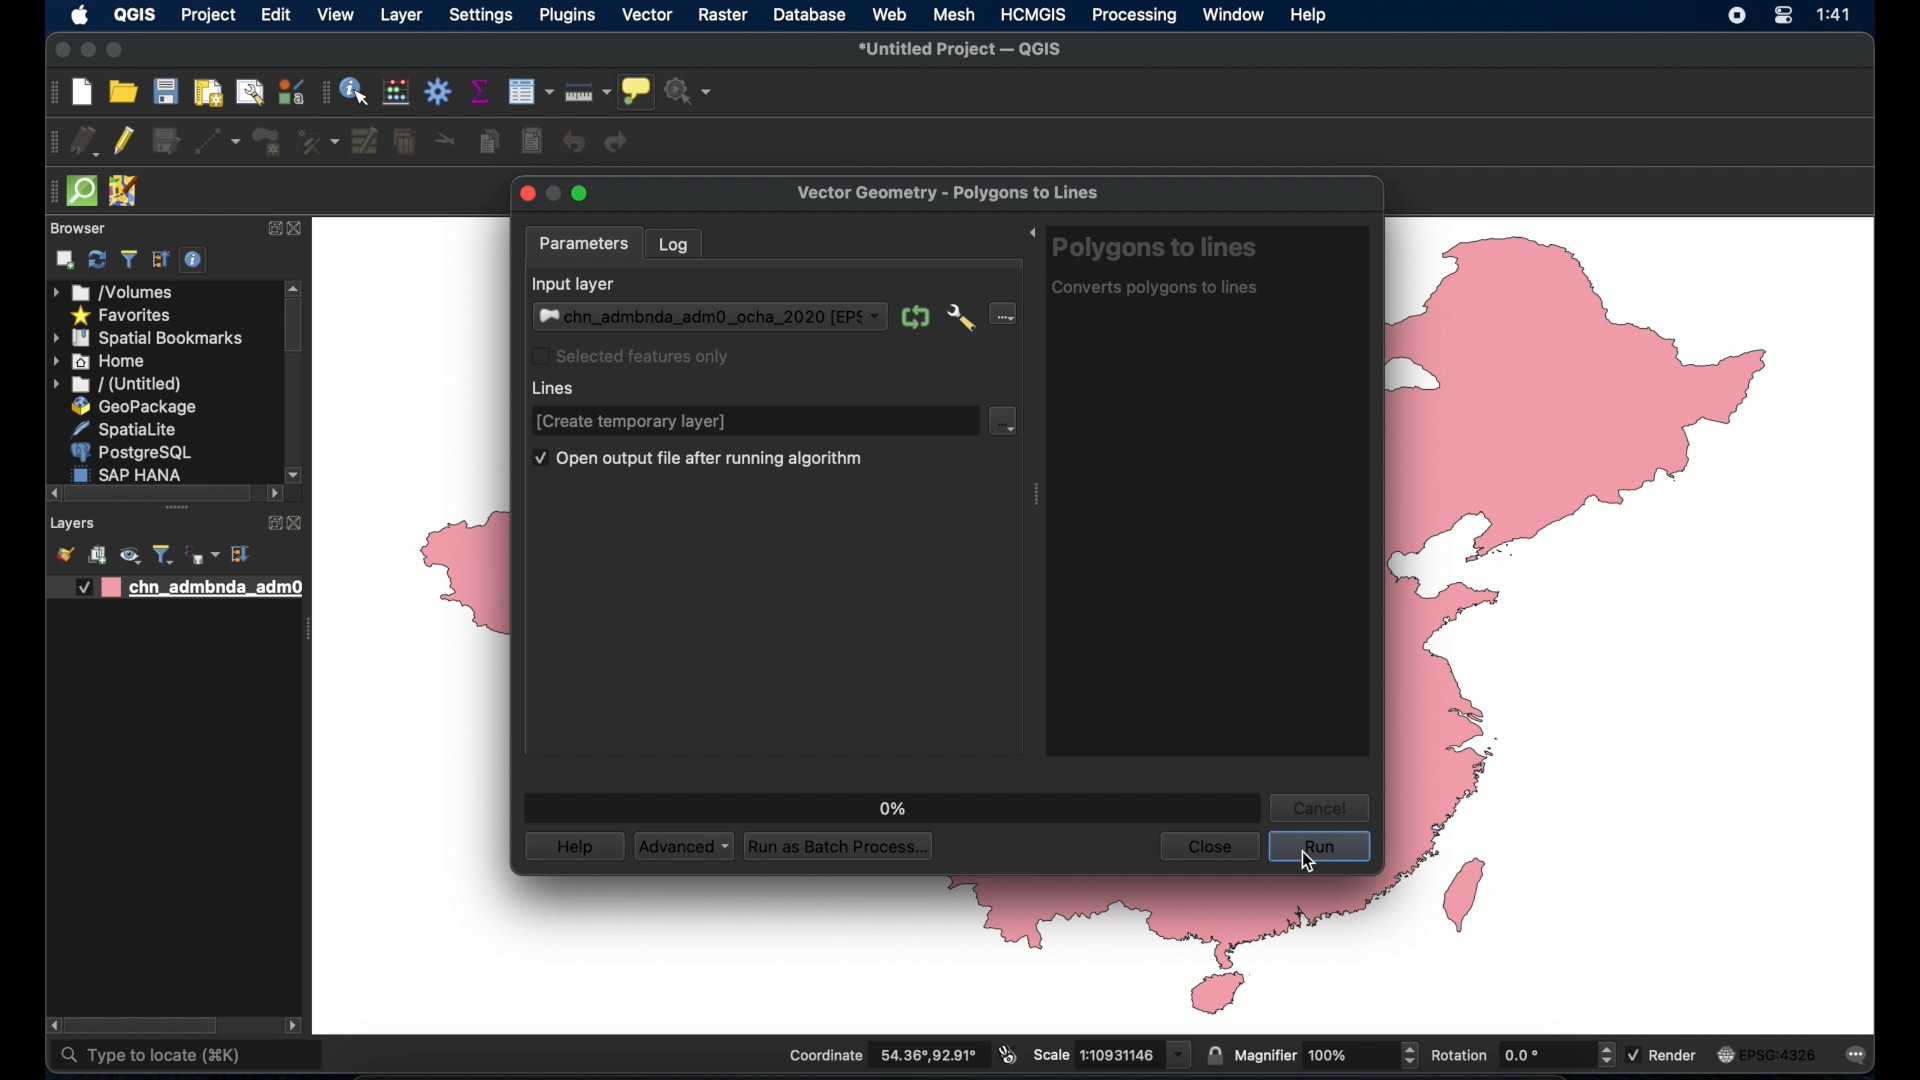 The height and width of the screenshot is (1080, 1920). Describe the element at coordinates (66, 260) in the screenshot. I see `add selected layers` at that location.